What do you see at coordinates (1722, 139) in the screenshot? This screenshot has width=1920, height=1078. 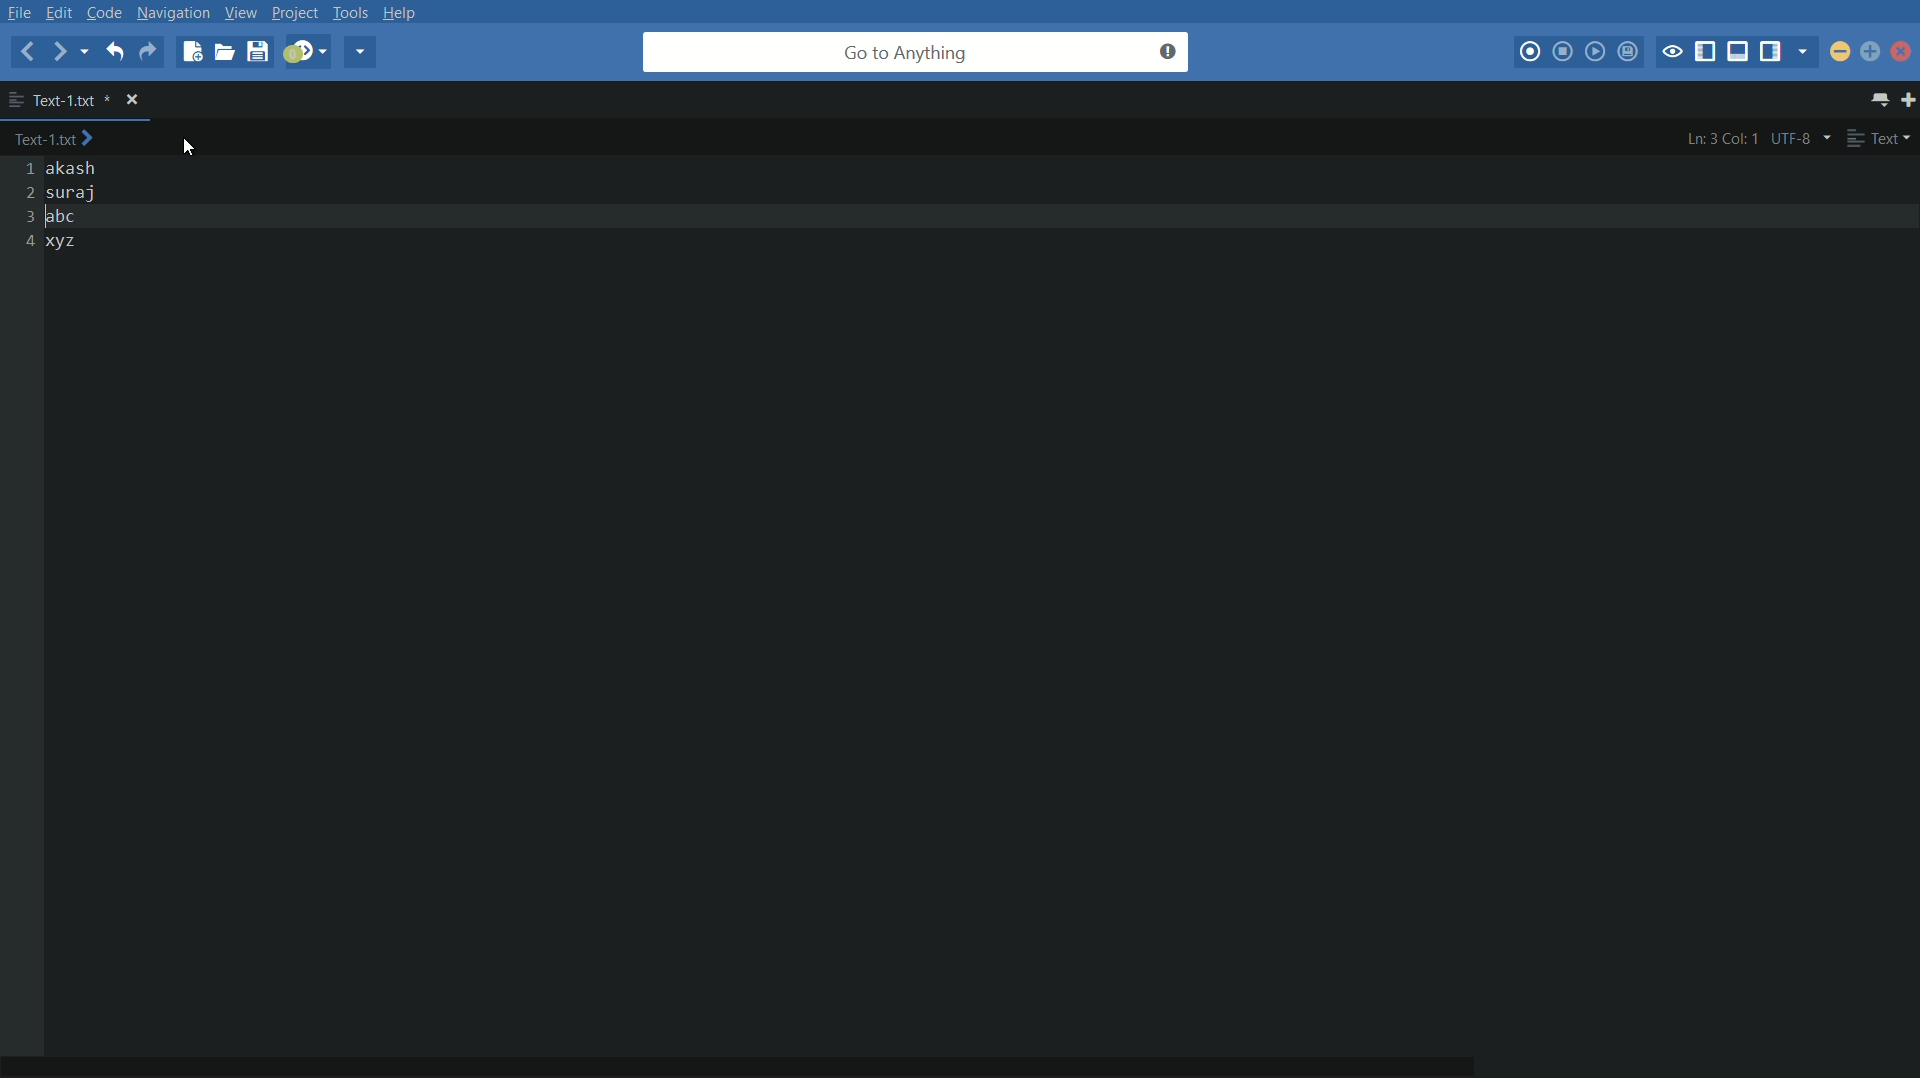 I see `ln:4 col:4` at bounding box center [1722, 139].